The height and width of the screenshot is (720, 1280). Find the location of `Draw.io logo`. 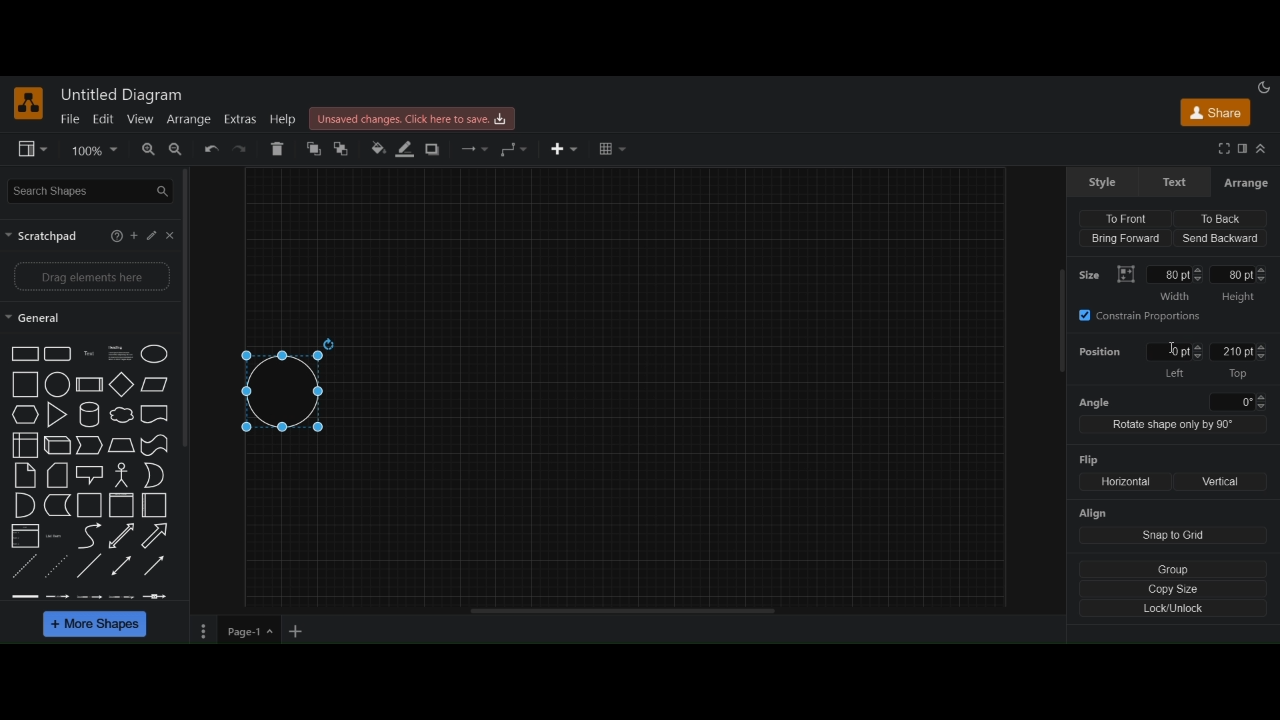

Draw.io logo is located at coordinates (29, 103).